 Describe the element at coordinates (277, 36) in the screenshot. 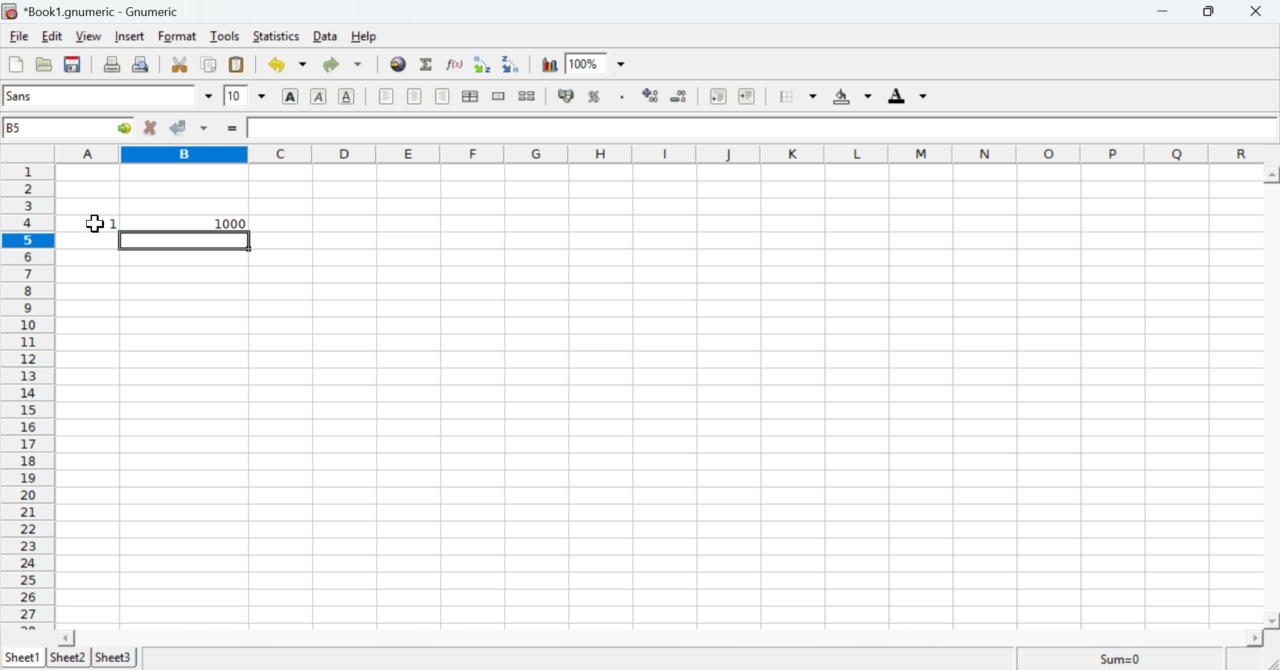

I see `Statistics` at that location.